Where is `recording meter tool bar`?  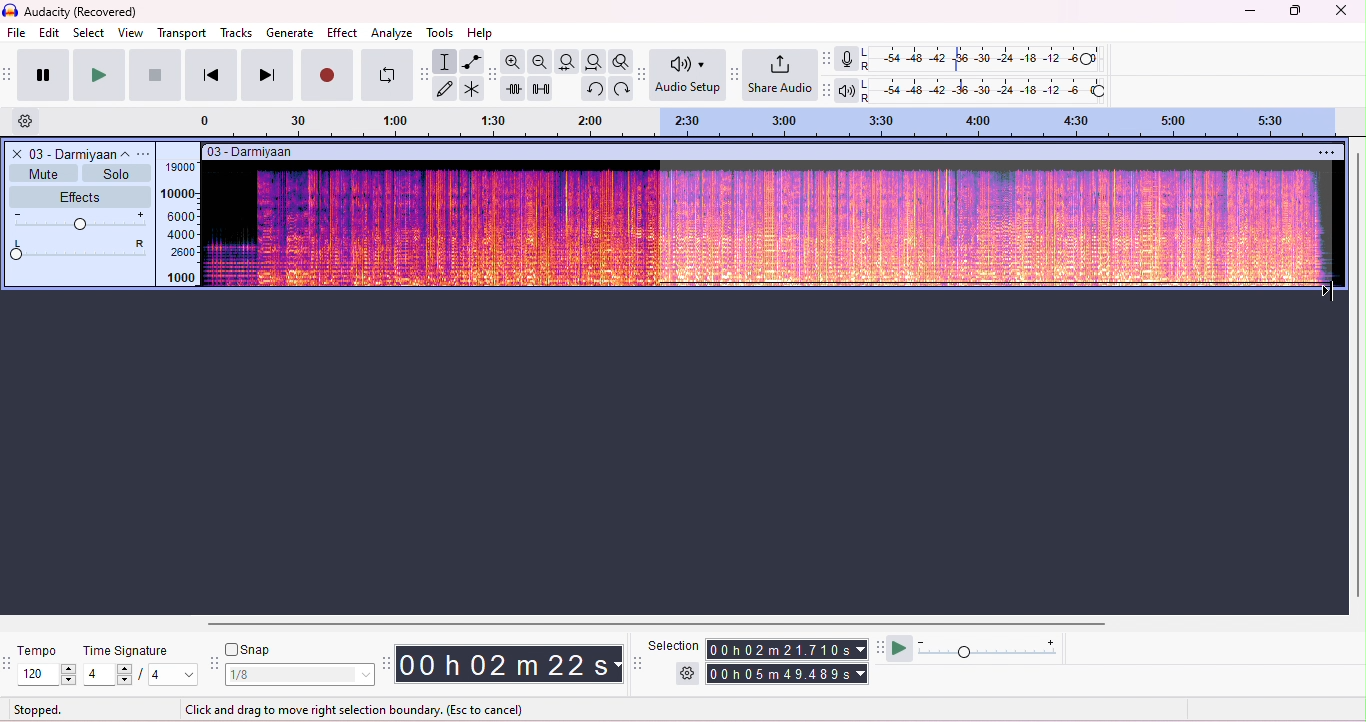
recording meter tool bar is located at coordinates (828, 58).